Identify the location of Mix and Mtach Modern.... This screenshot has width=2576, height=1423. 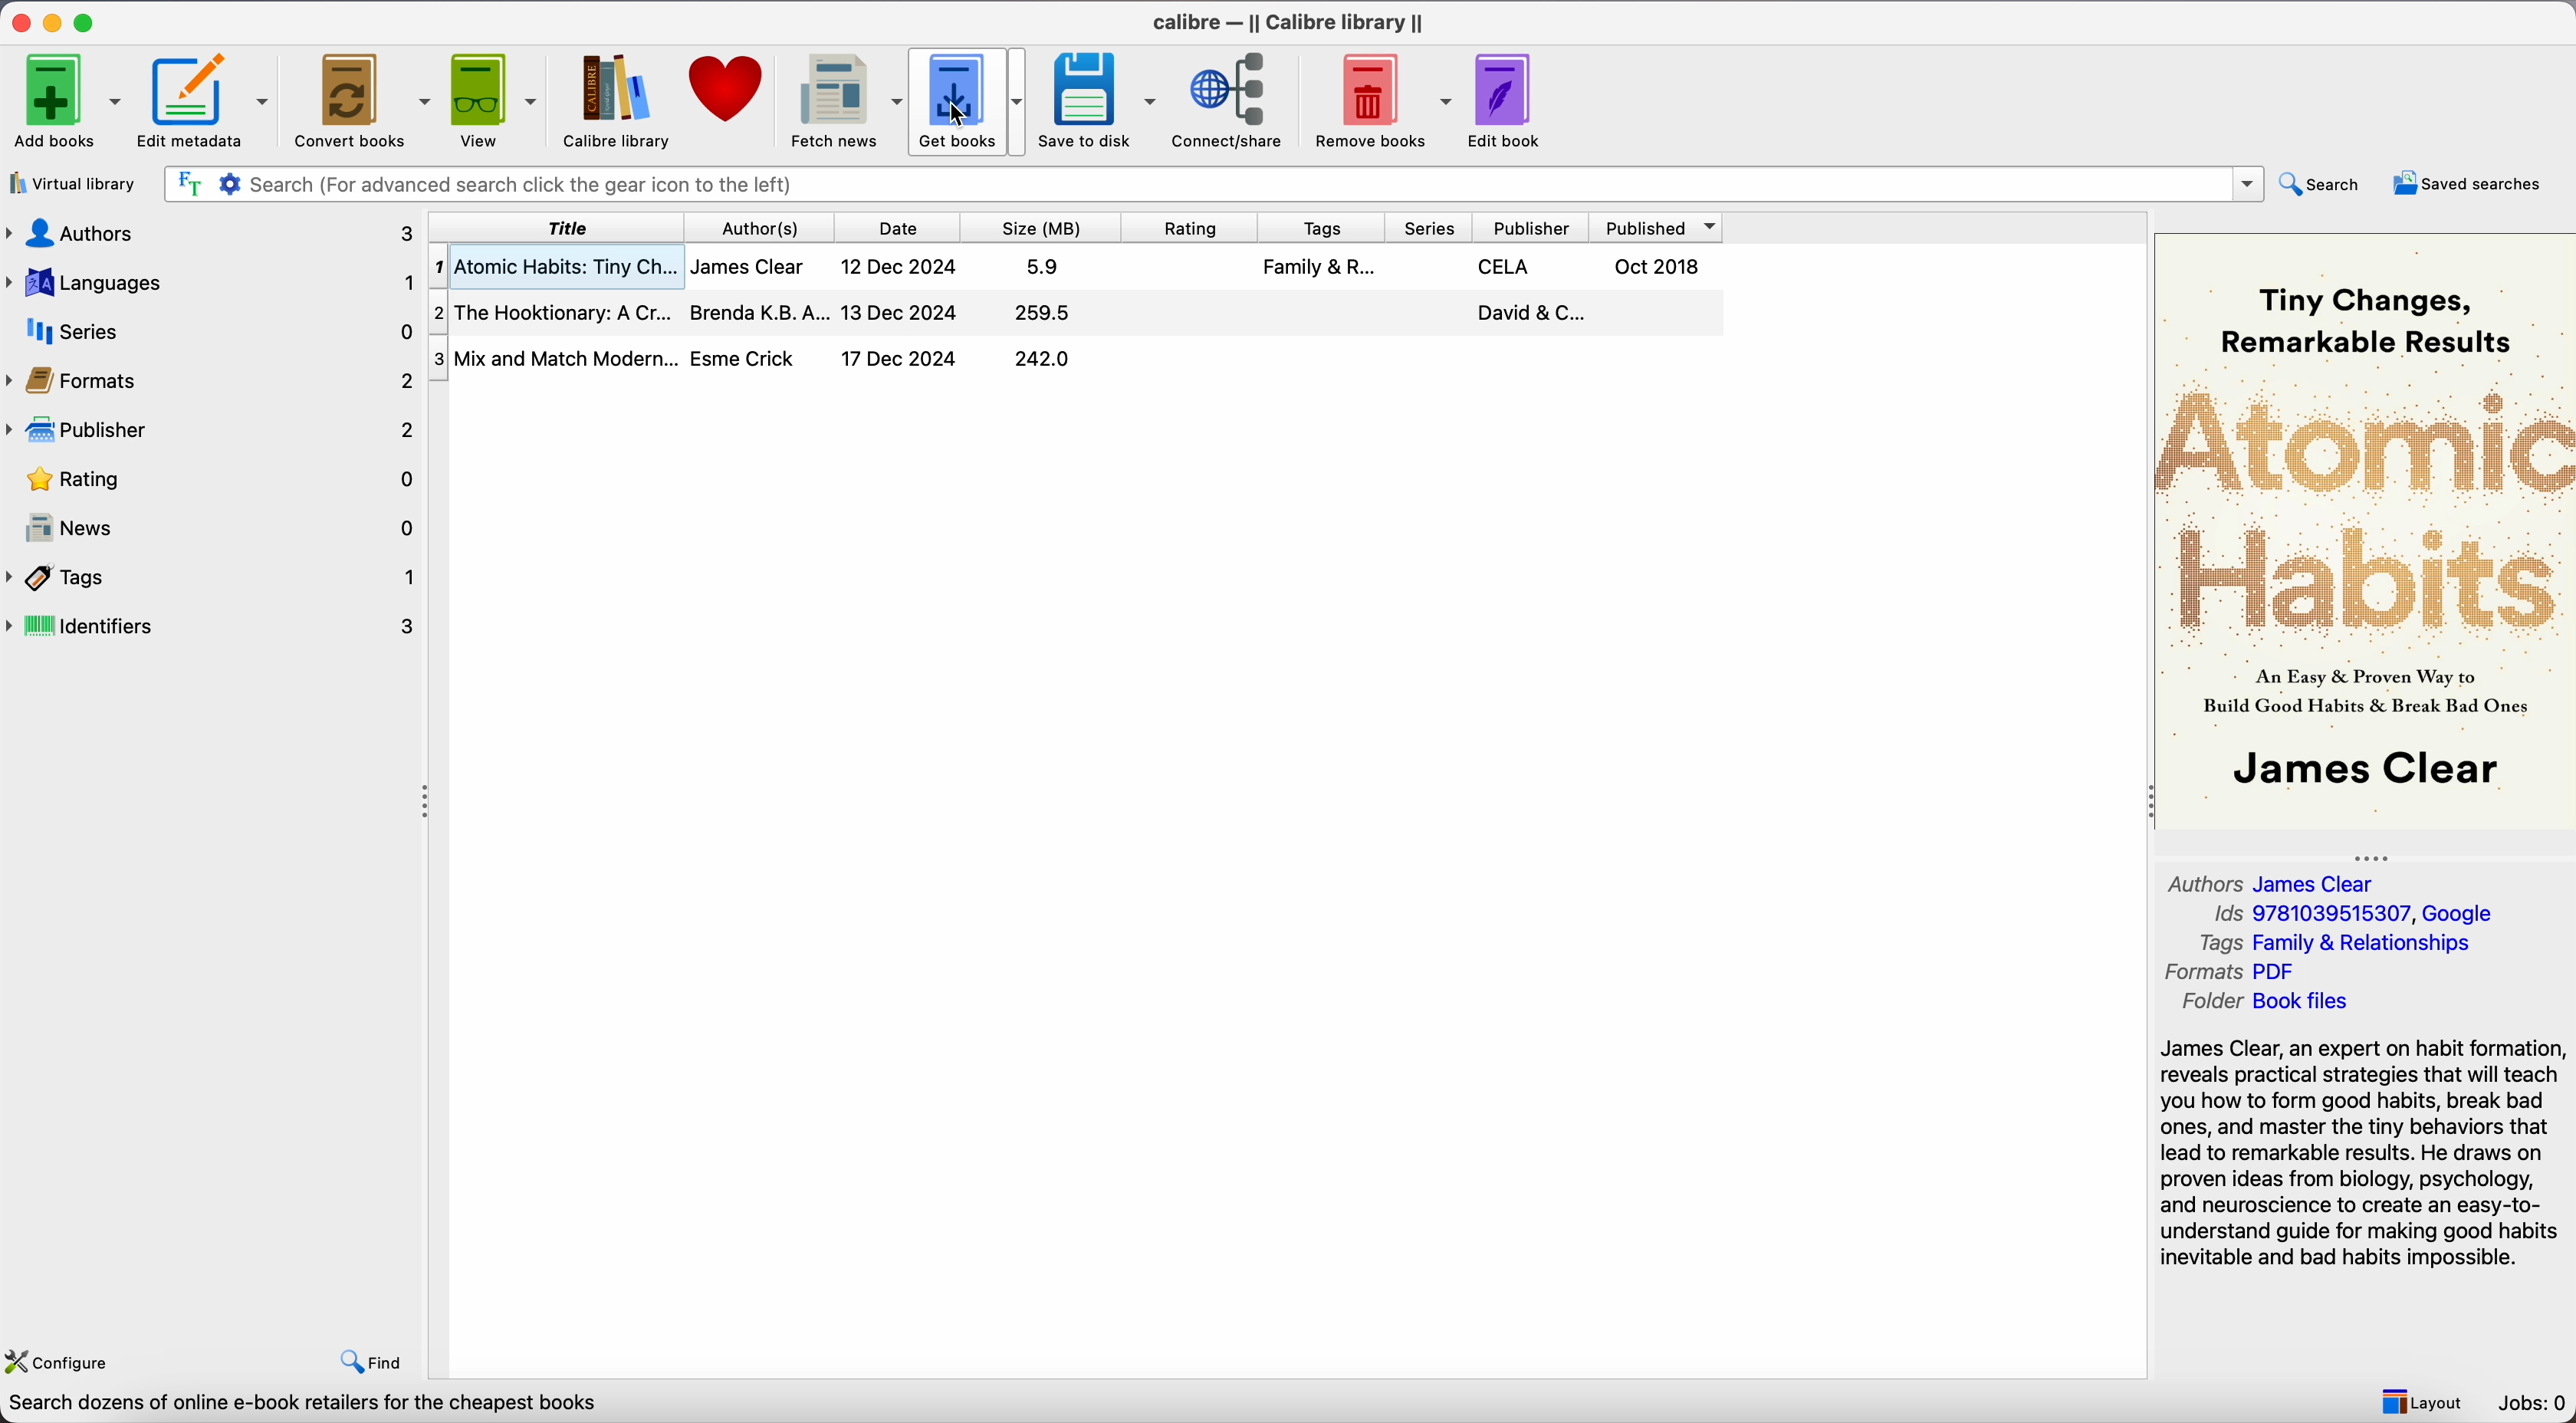
(552, 358).